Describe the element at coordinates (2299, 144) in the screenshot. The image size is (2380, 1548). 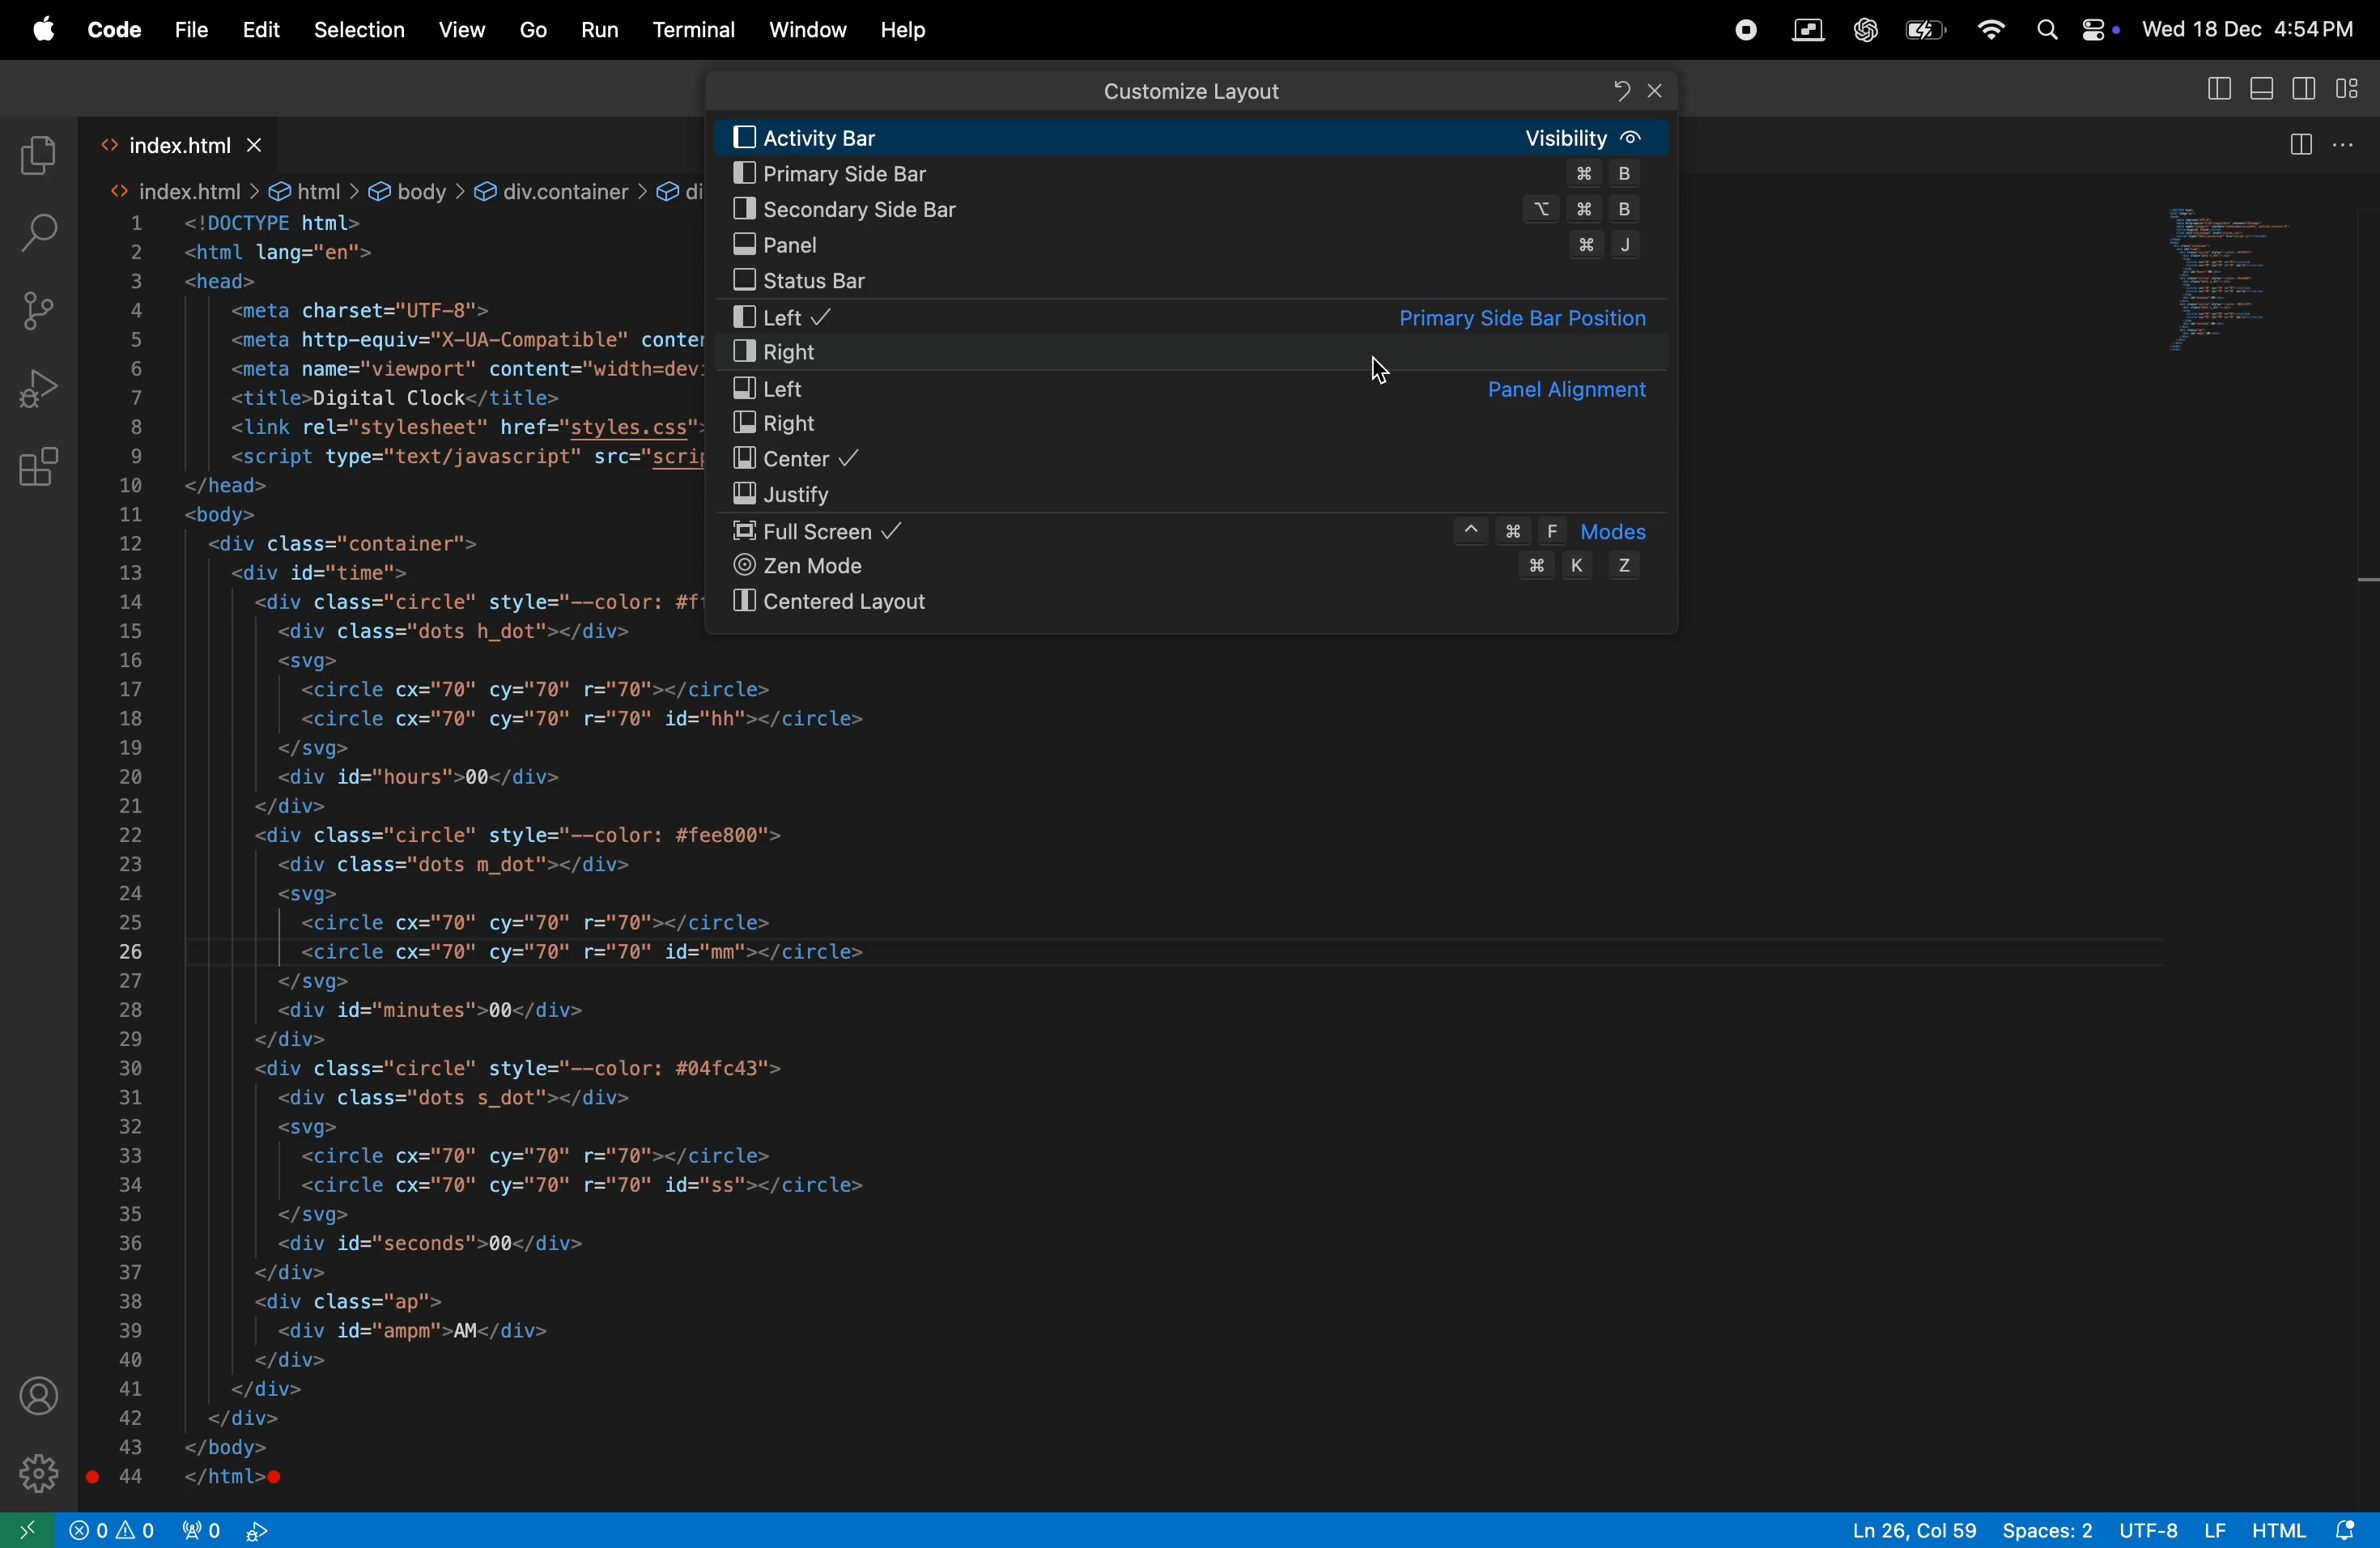
I see `split editor` at that location.